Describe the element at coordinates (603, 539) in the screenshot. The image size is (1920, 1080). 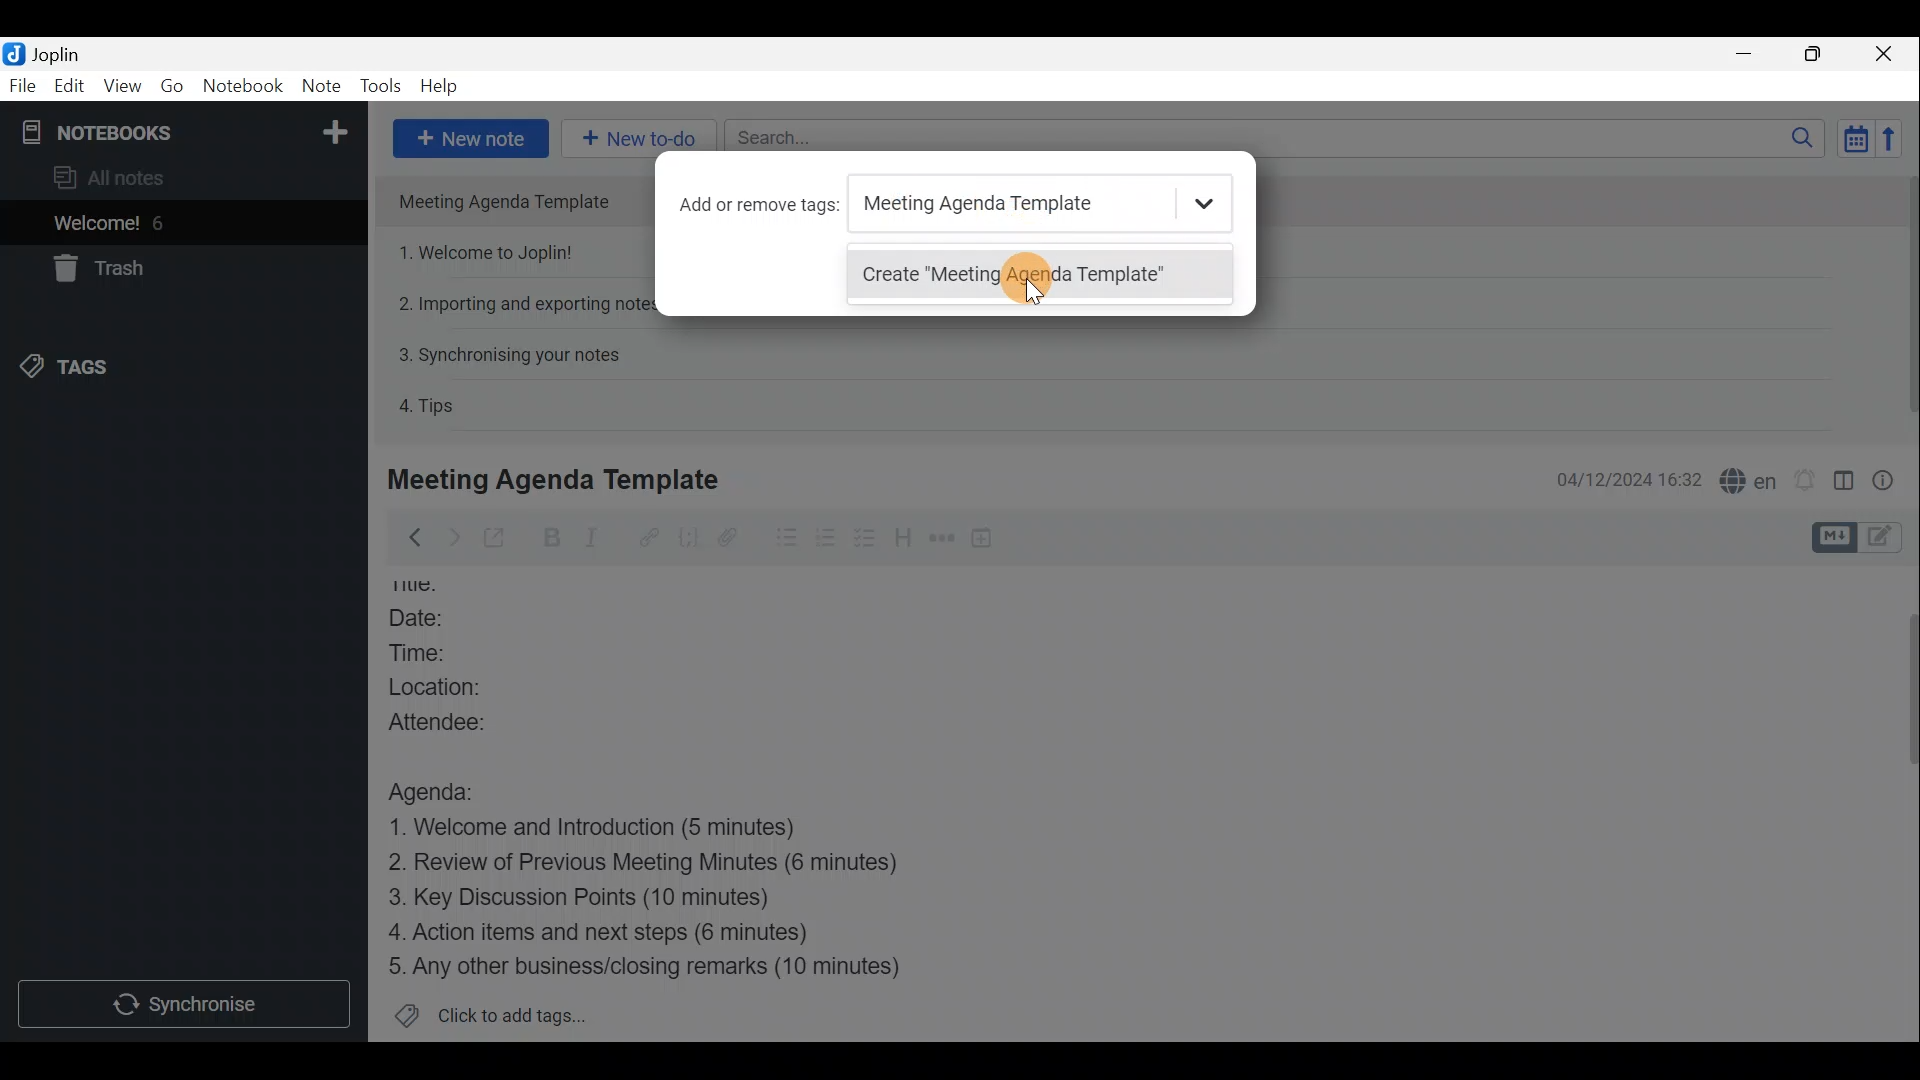
I see `Italic` at that location.